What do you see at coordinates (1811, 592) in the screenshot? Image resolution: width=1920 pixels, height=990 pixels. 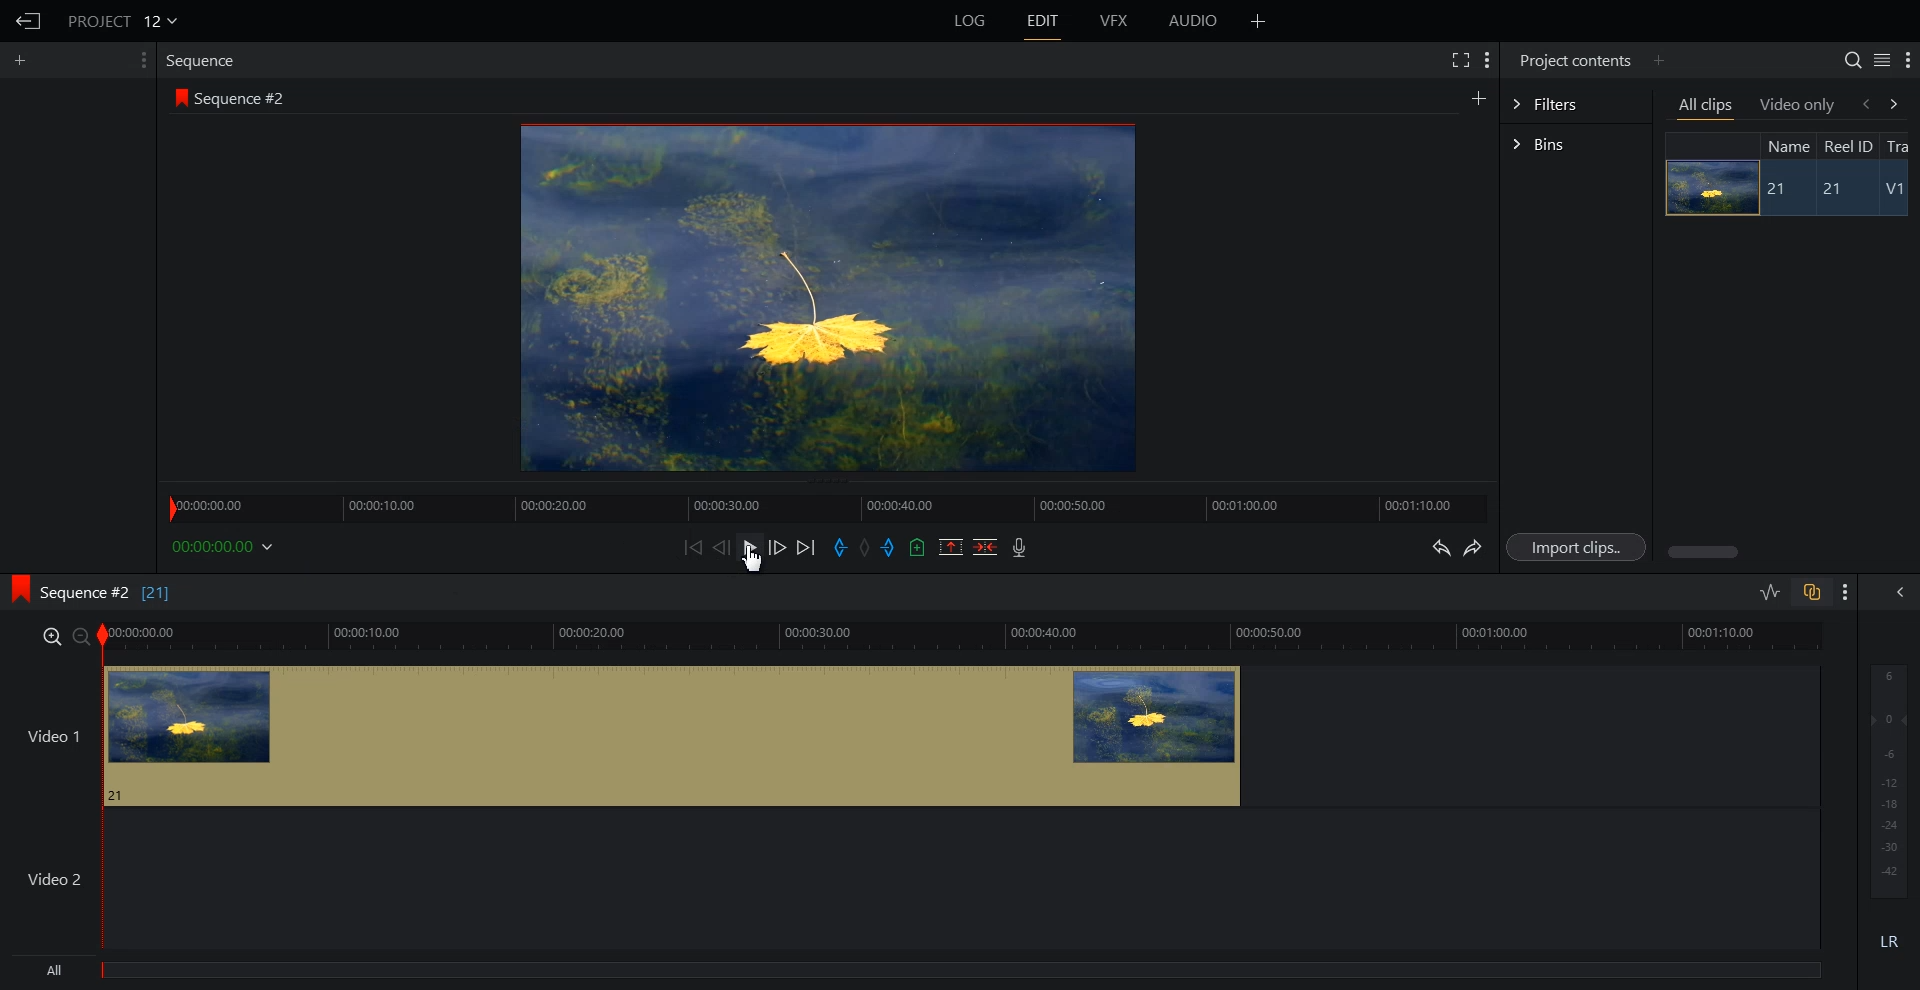 I see `Toggle auto Track sync` at bounding box center [1811, 592].